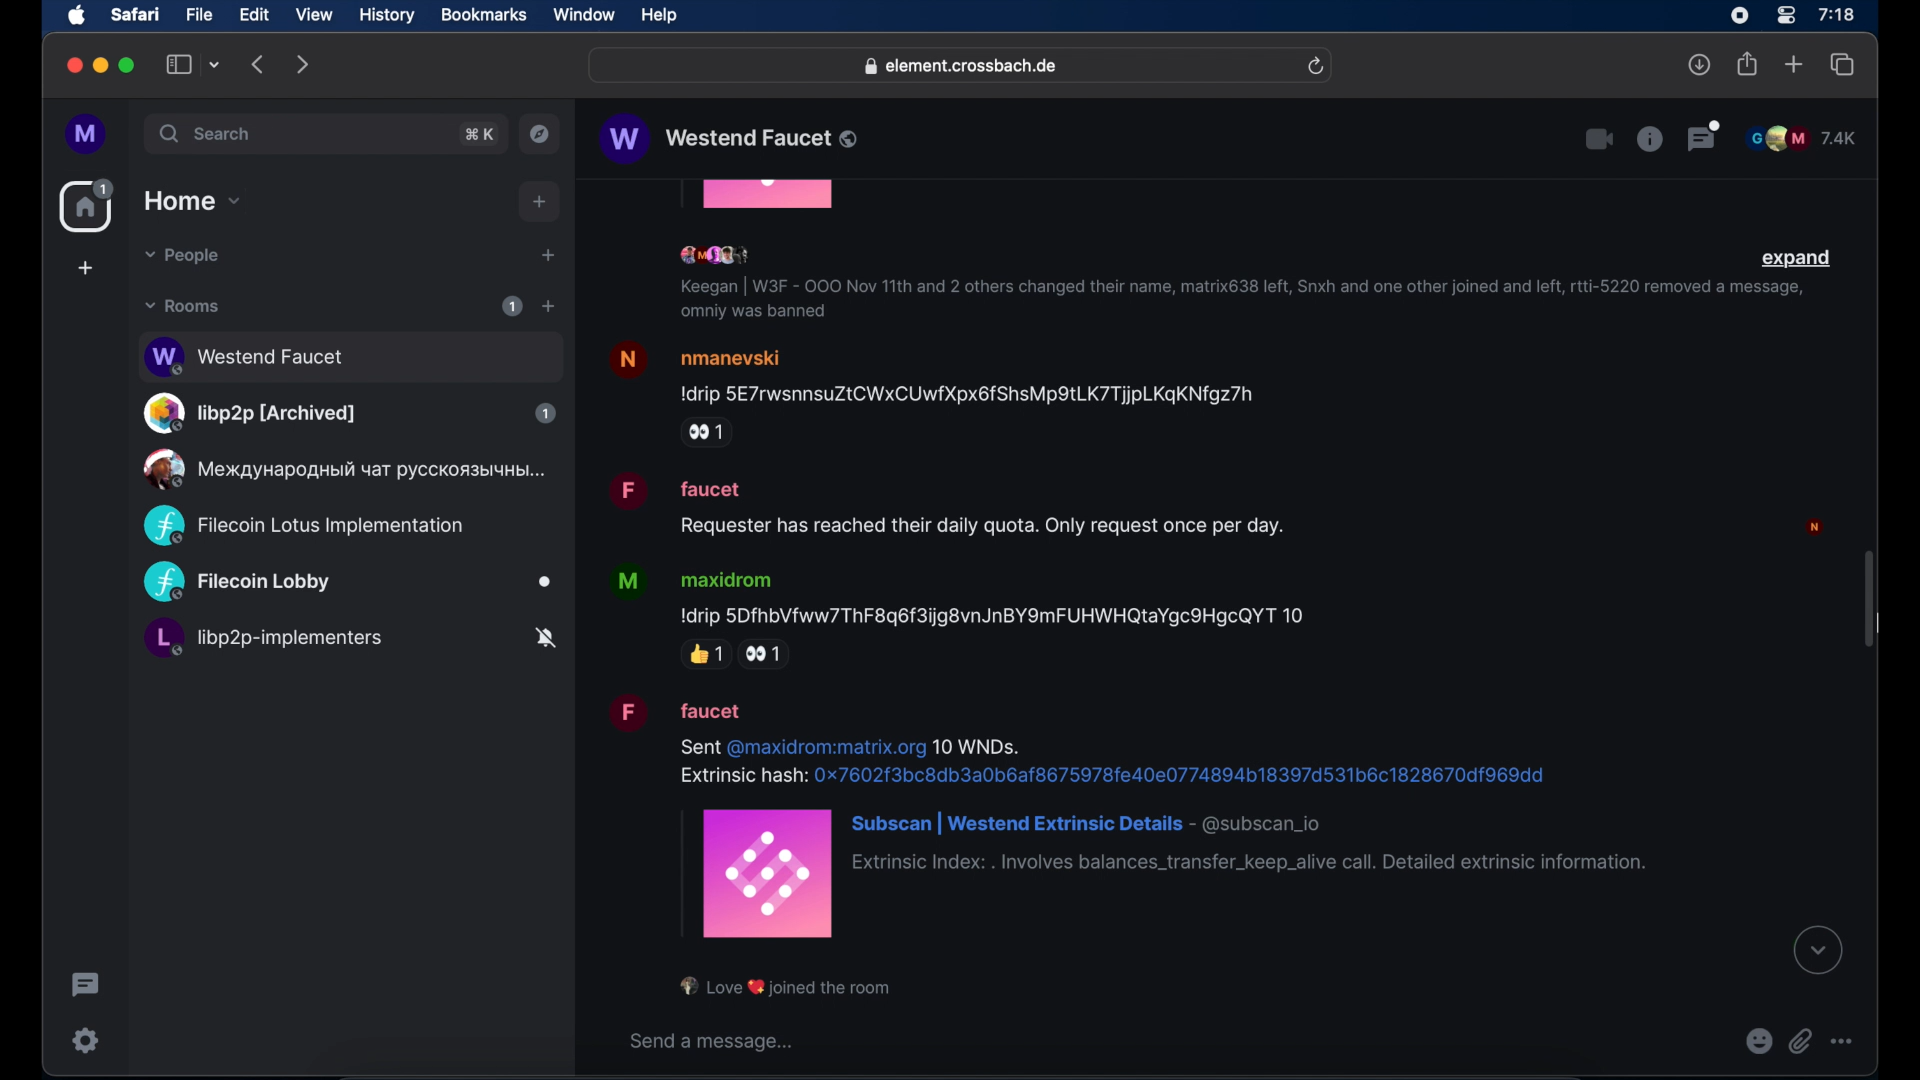 The height and width of the screenshot is (1080, 1920). Describe the element at coordinates (769, 196) in the screenshot. I see `obscured icon` at that location.